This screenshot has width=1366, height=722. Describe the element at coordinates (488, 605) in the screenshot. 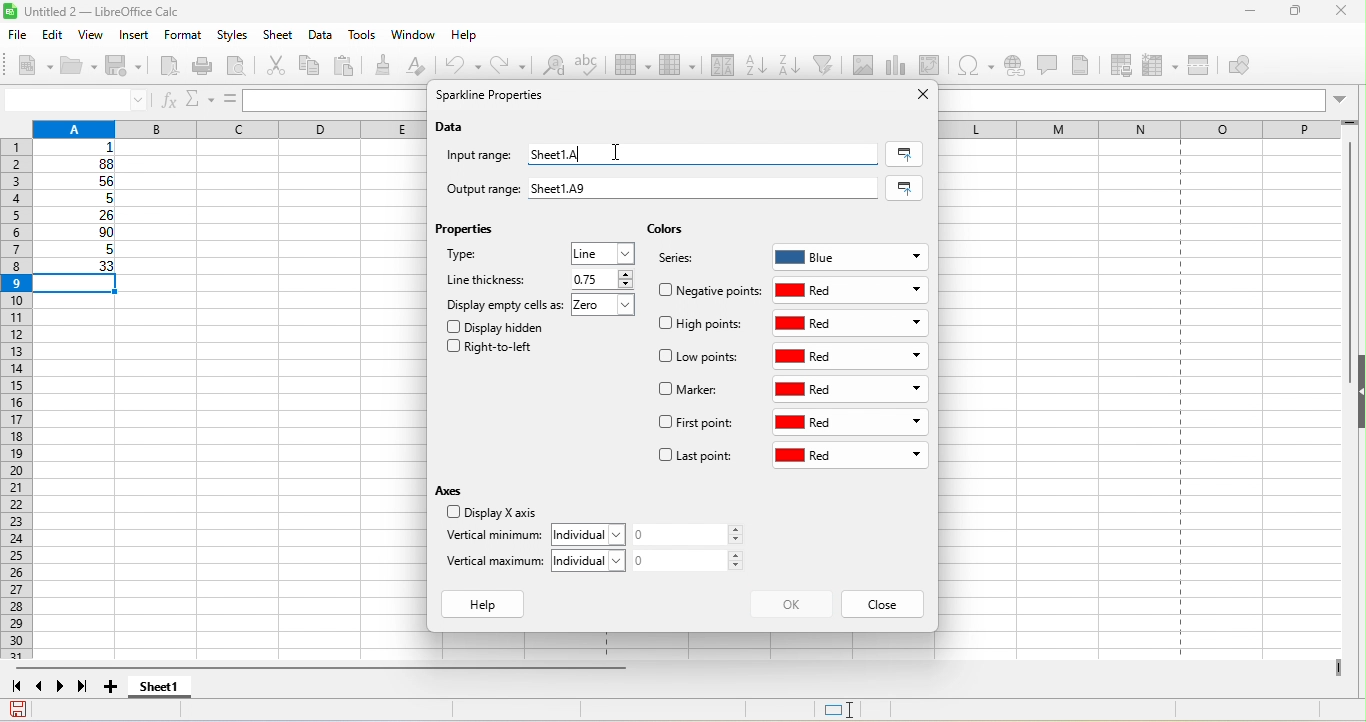

I see `help` at that location.